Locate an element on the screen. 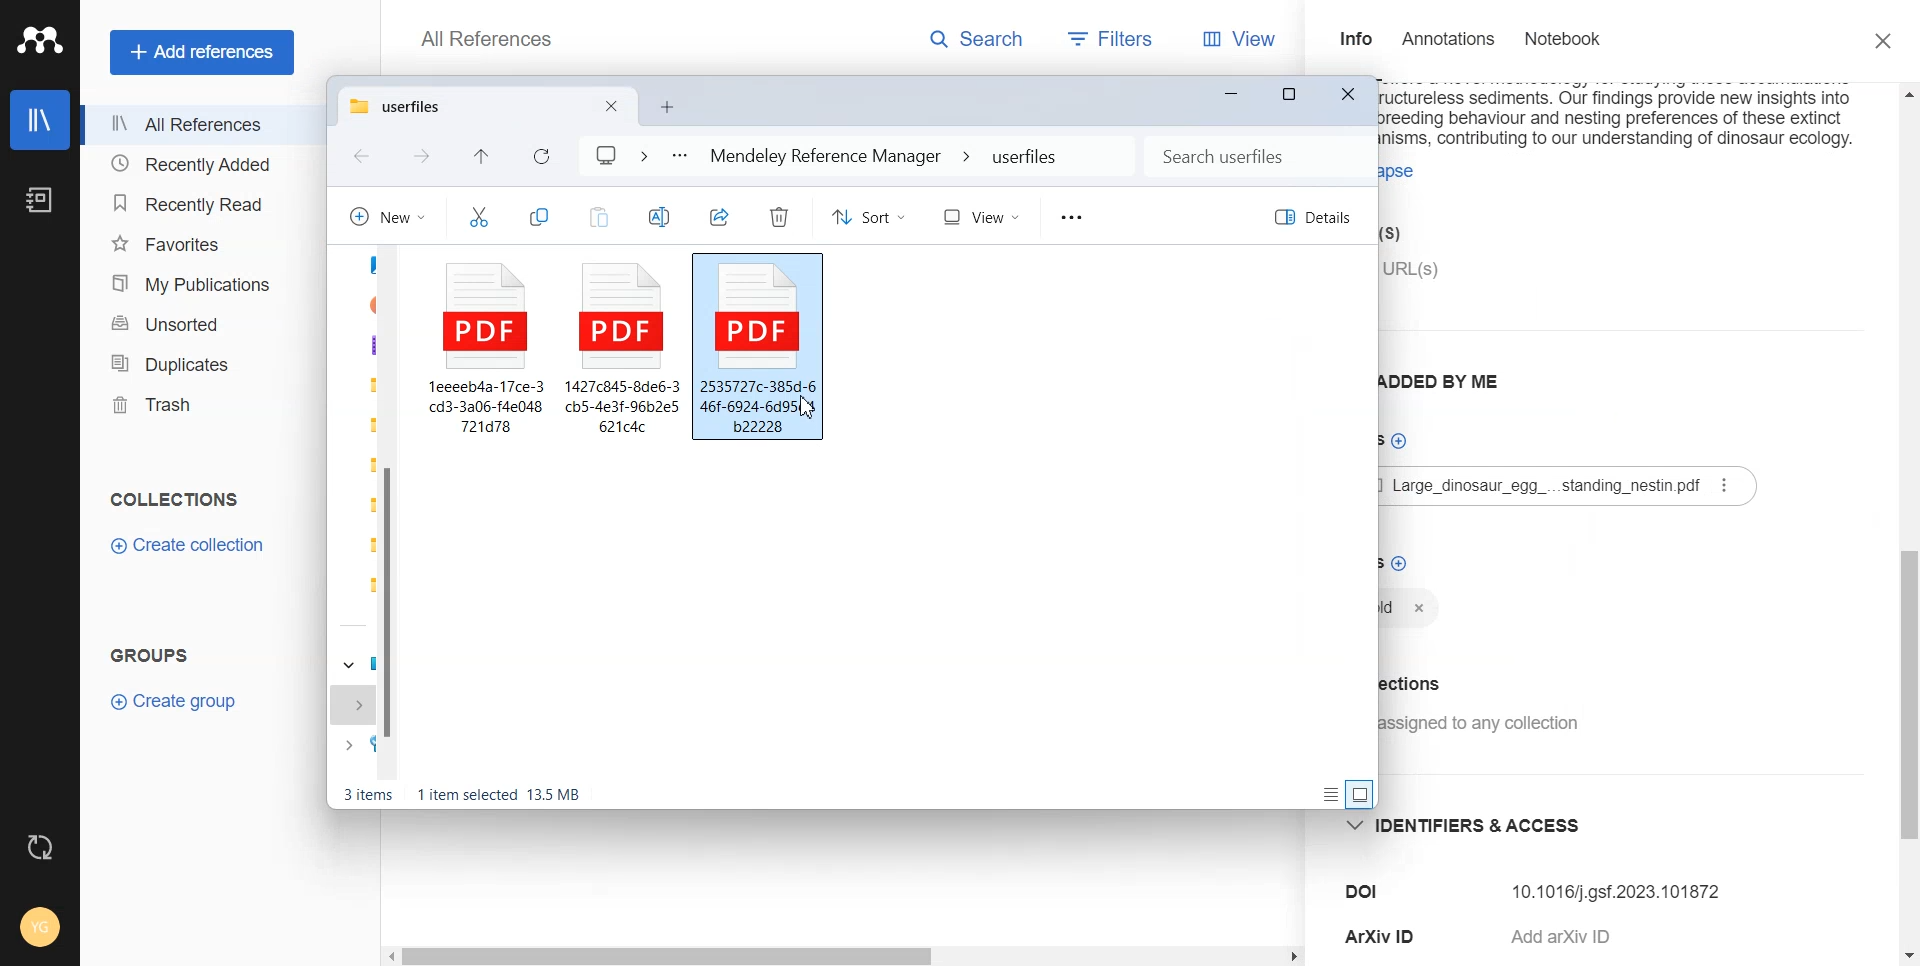 Image resolution: width=1920 pixels, height=966 pixels. Close is located at coordinates (1349, 92).